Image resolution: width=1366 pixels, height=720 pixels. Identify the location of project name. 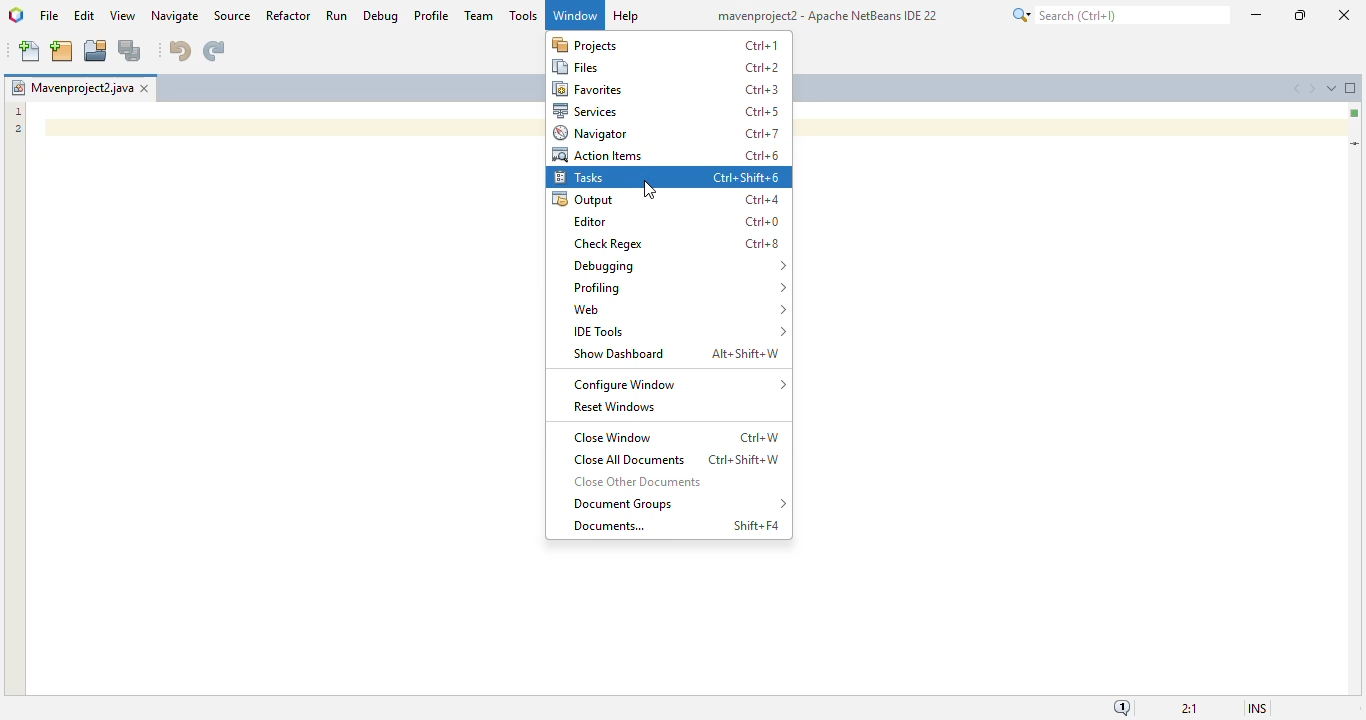
(73, 87).